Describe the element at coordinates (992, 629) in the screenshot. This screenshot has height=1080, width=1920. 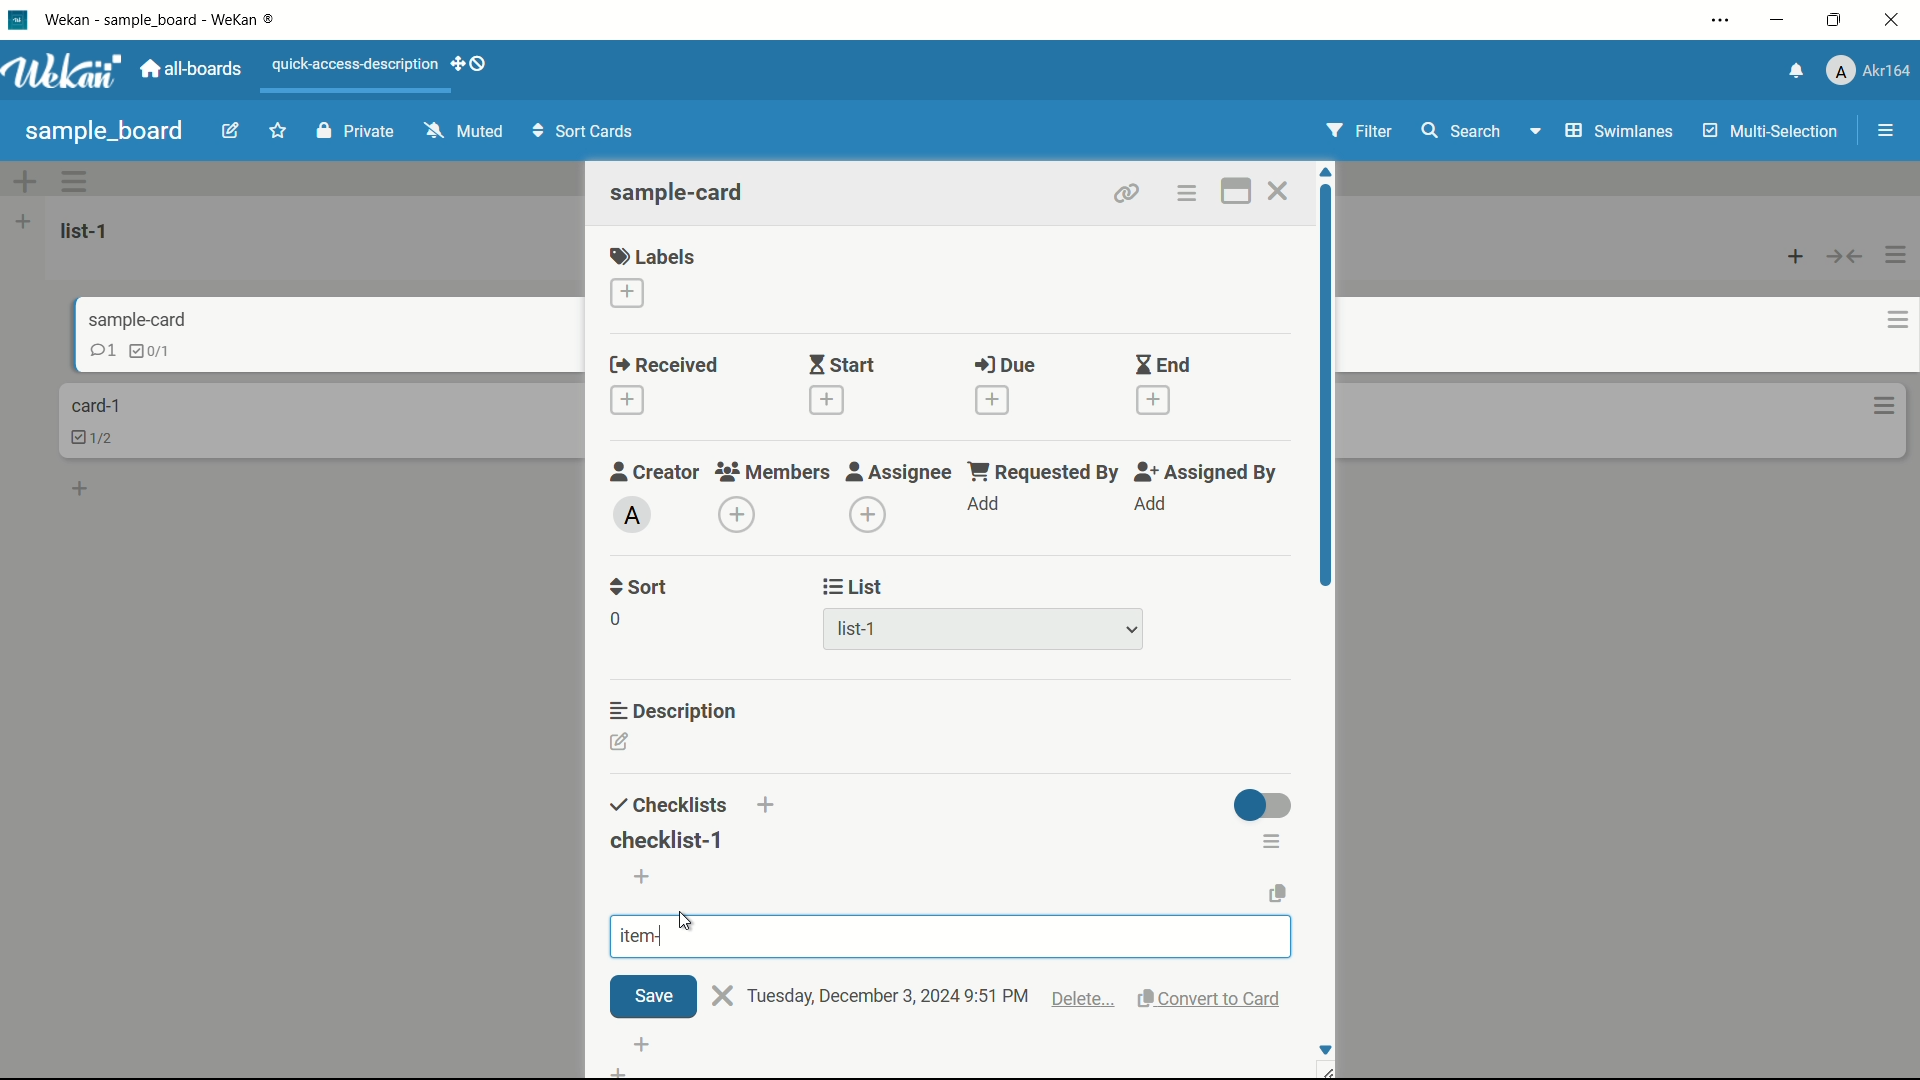
I see `list-1` at that location.